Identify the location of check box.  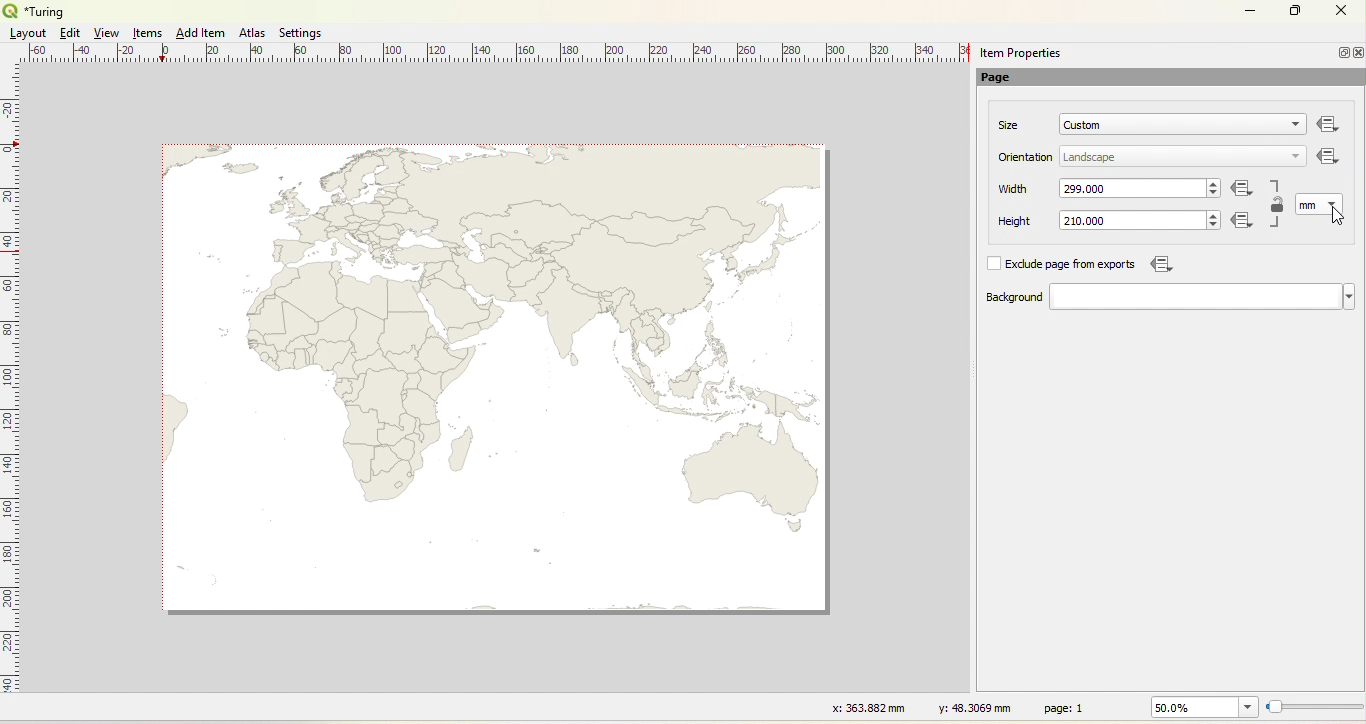
(993, 264).